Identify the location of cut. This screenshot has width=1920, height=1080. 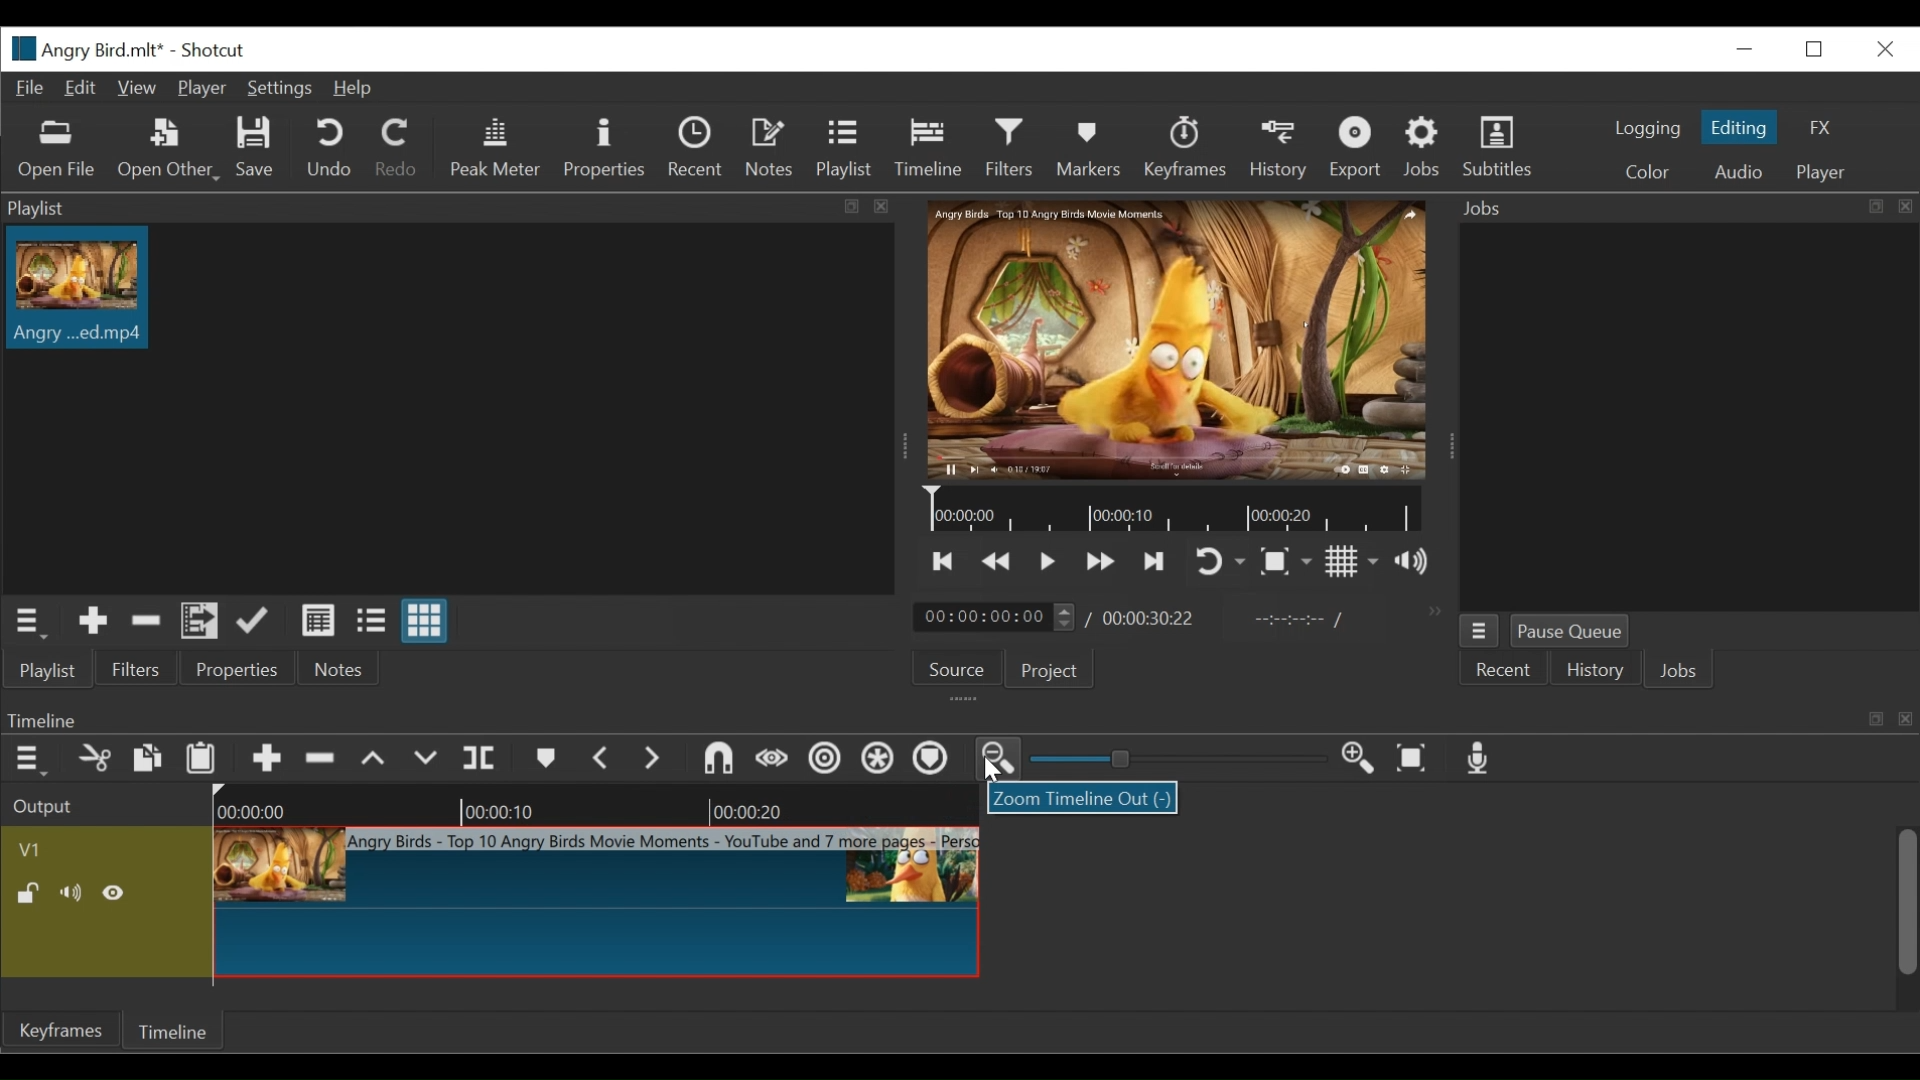
(97, 759).